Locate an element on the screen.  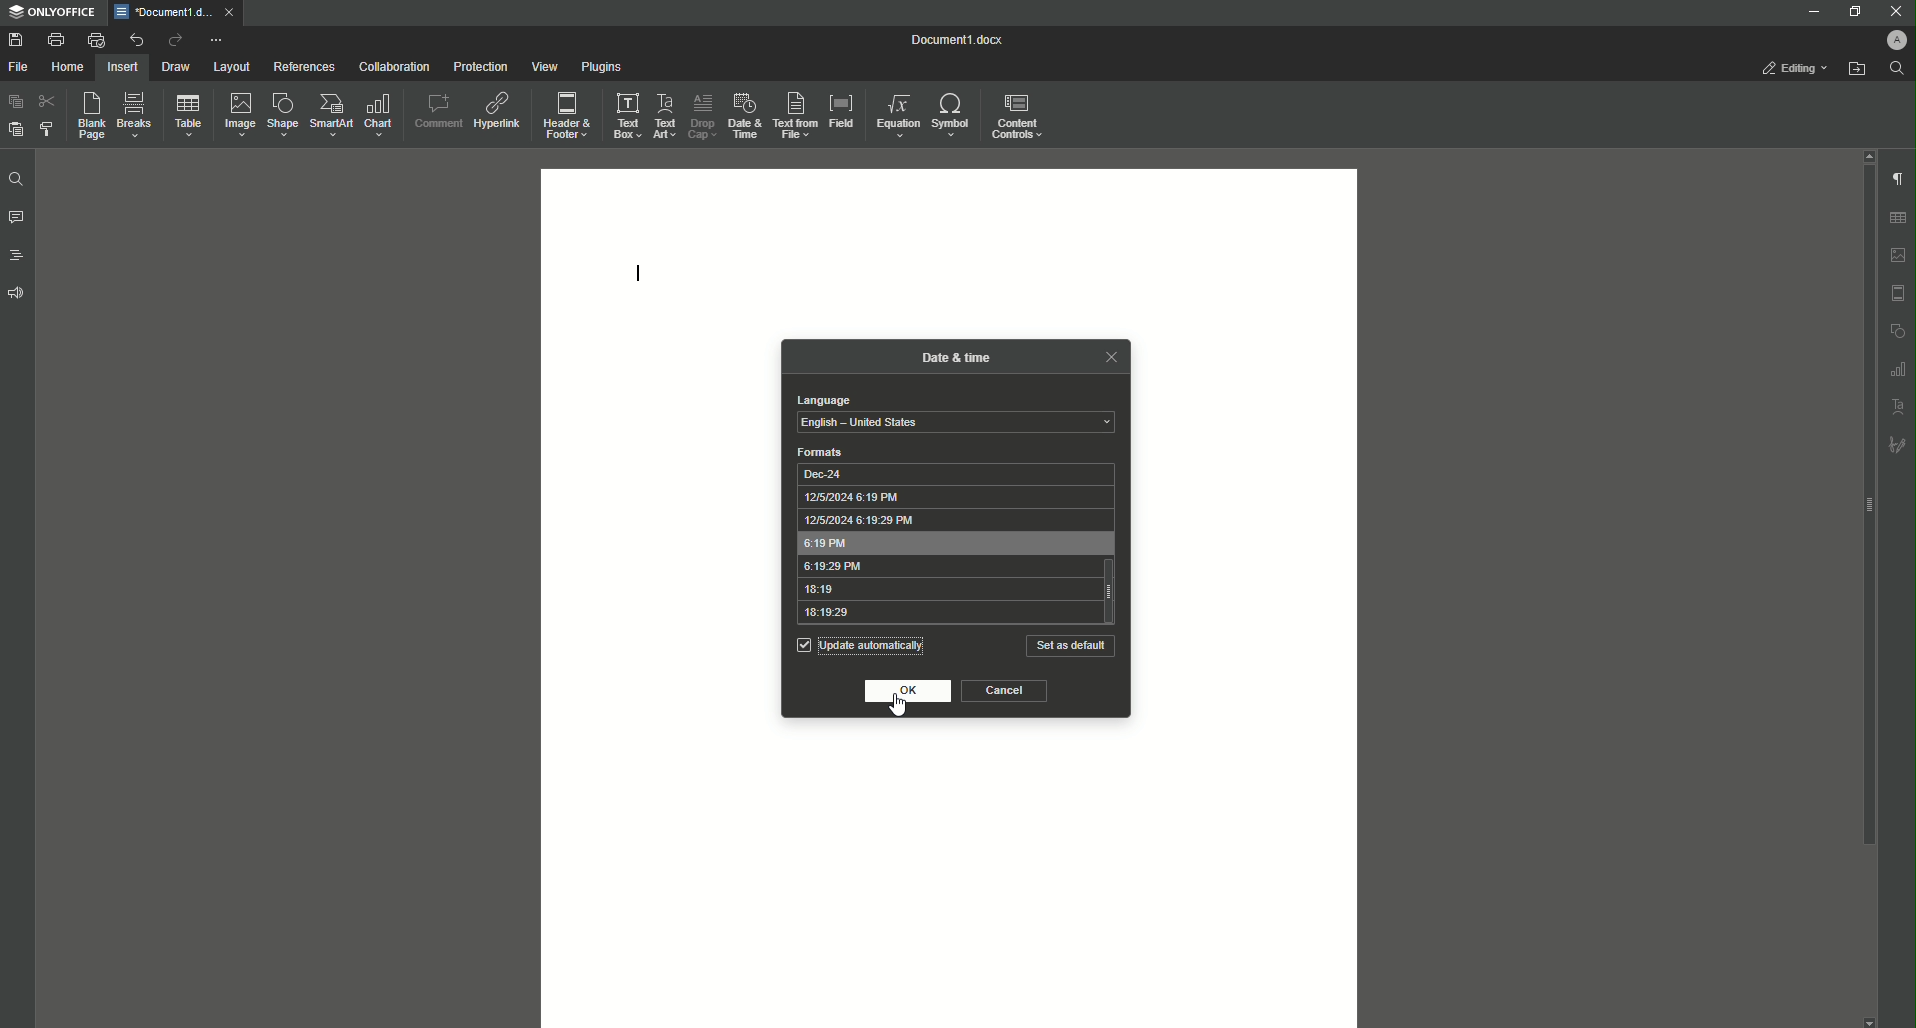
Chart is located at coordinates (381, 115).